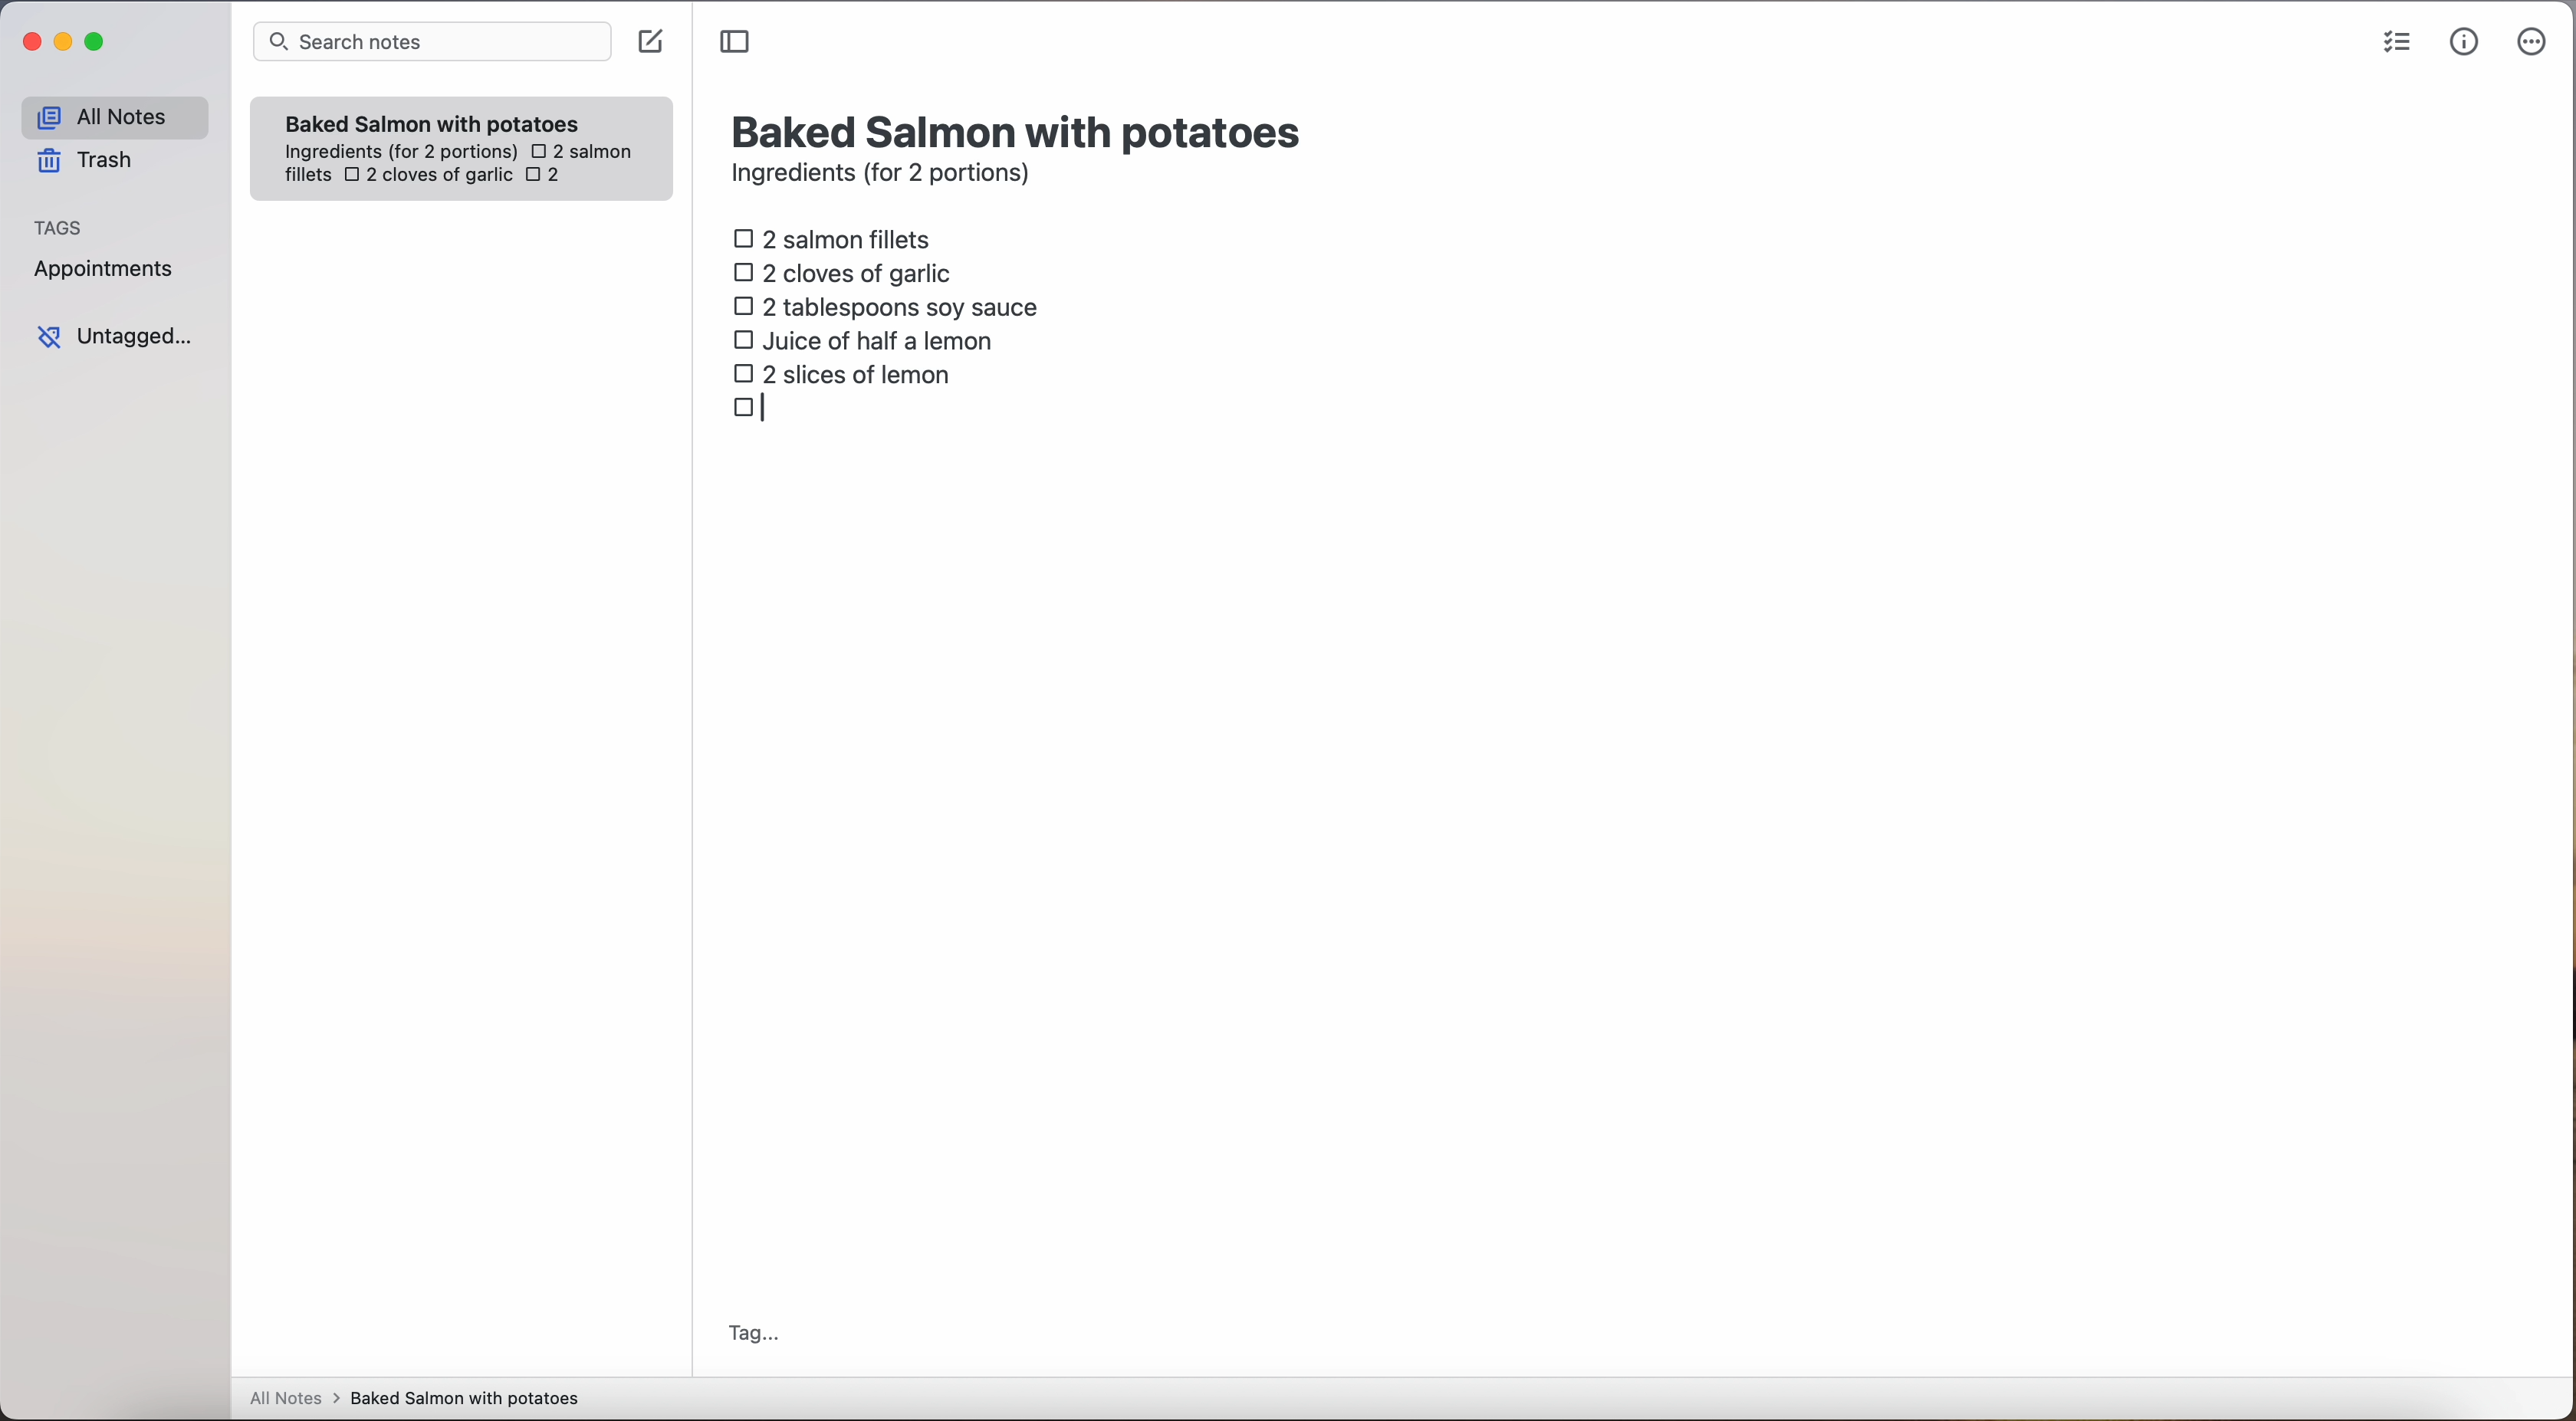 Image resolution: width=2576 pixels, height=1421 pixels. What do you see at coordinates (428, 177) in the screenshot?
I see `2 cloves of garlic` at bounding box center [428, 177].